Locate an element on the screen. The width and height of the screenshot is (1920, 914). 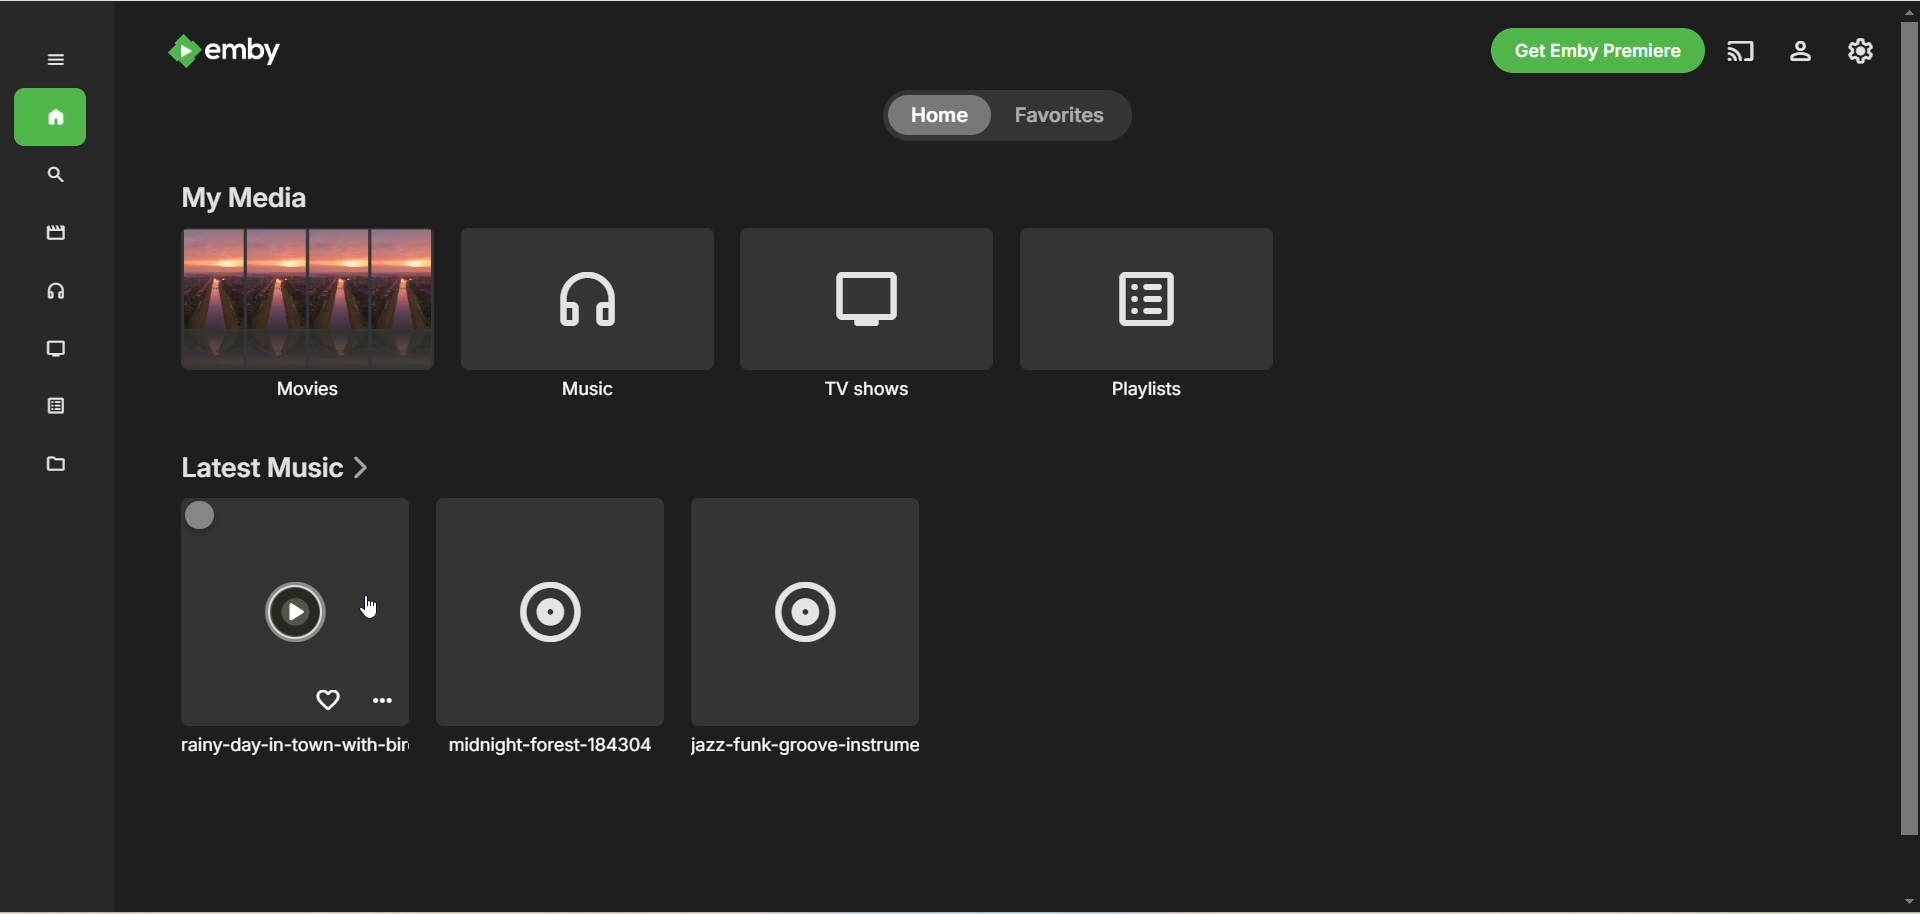
get emby premiere is located at coordinates (1598, 52).